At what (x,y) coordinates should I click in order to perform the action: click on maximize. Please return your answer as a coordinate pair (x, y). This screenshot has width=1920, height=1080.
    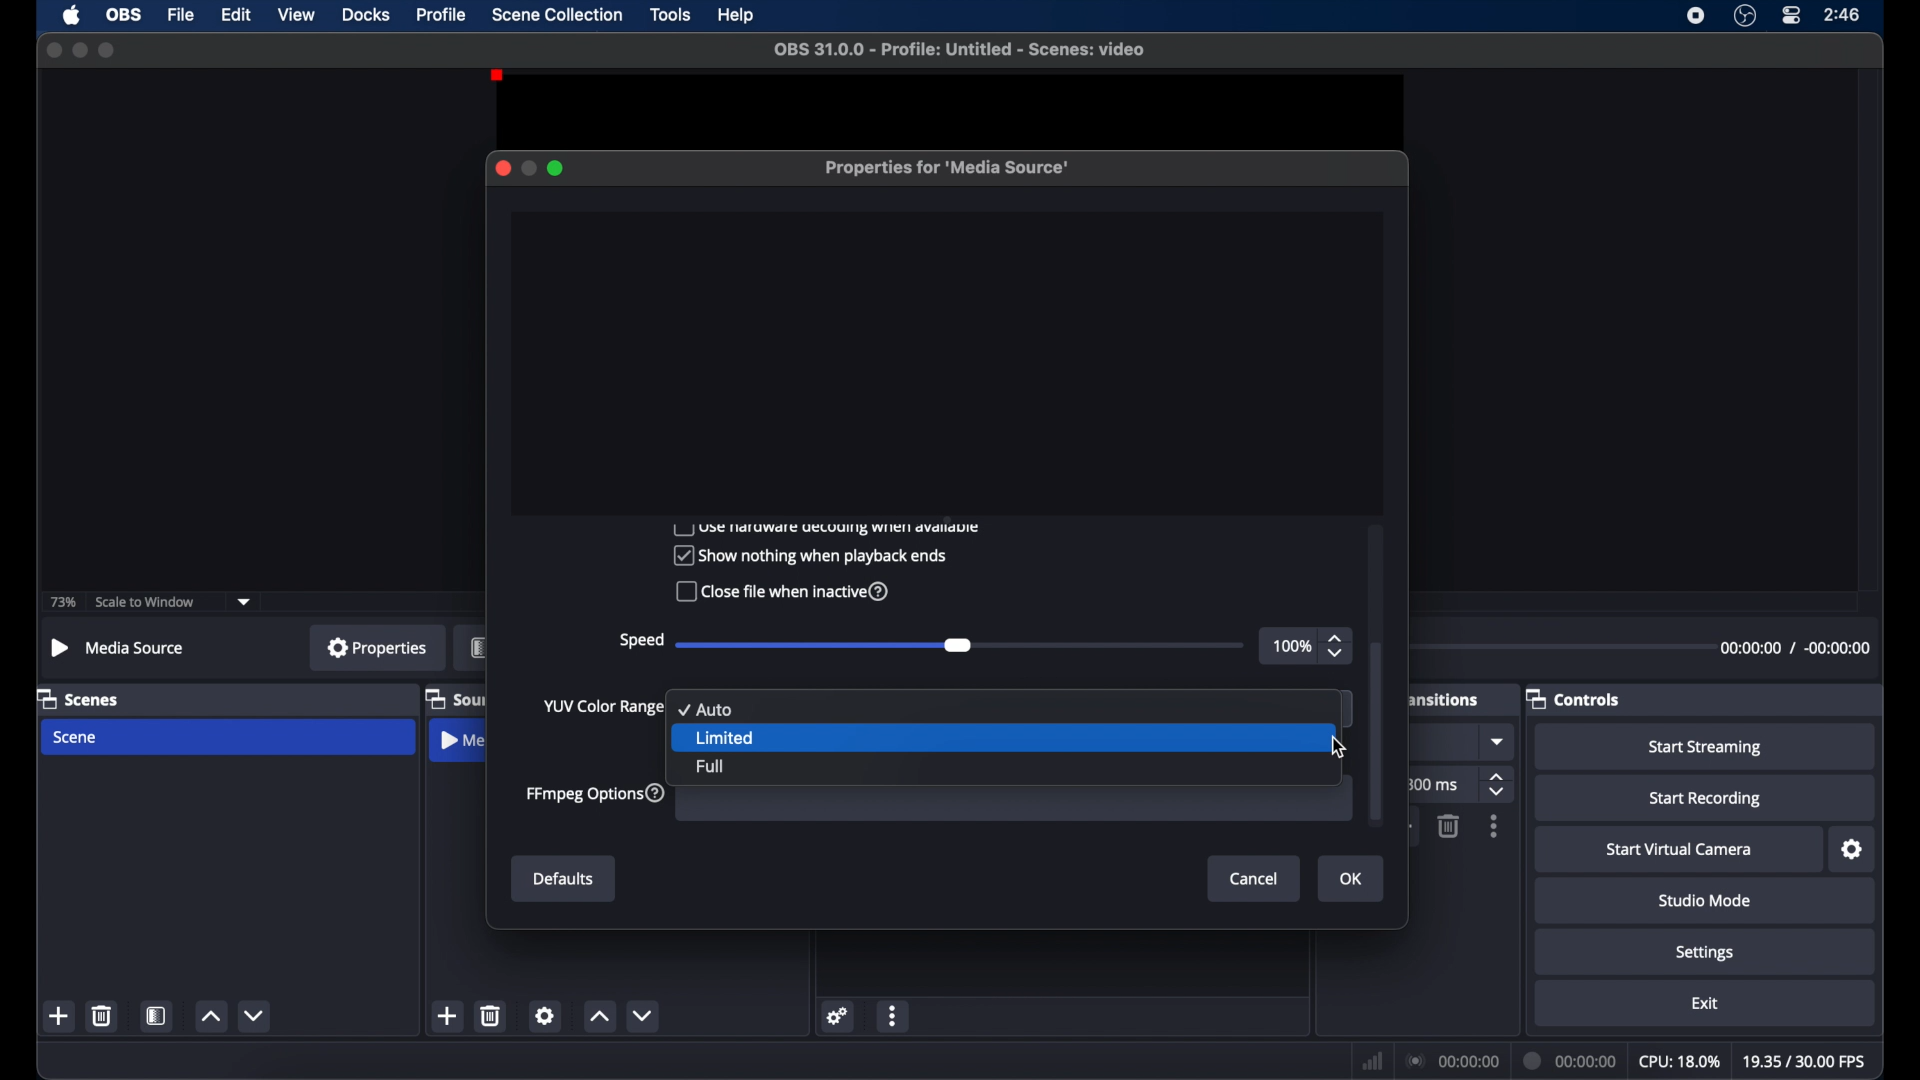
    Looking at the image, I should click on (108, 51).